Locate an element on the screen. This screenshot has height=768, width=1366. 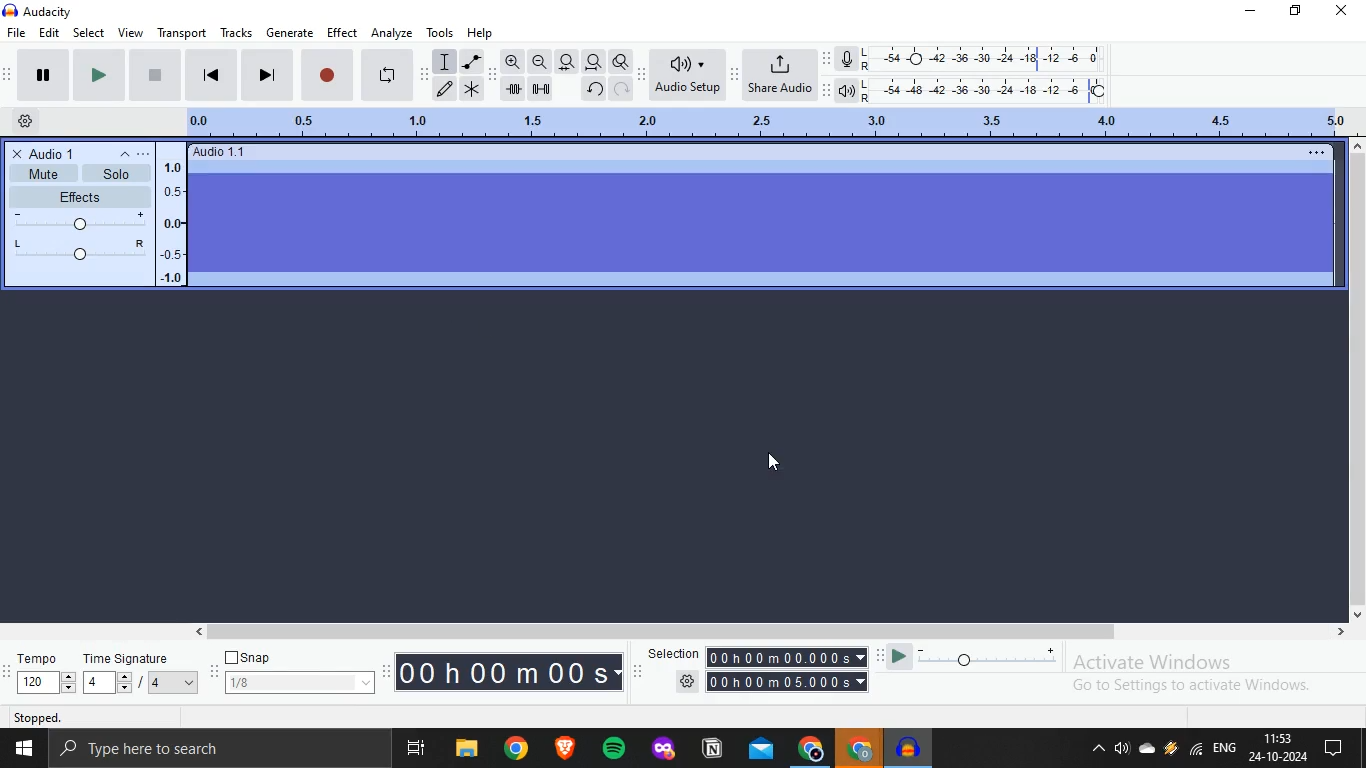
Firedox is located at coordinates (663, 750).